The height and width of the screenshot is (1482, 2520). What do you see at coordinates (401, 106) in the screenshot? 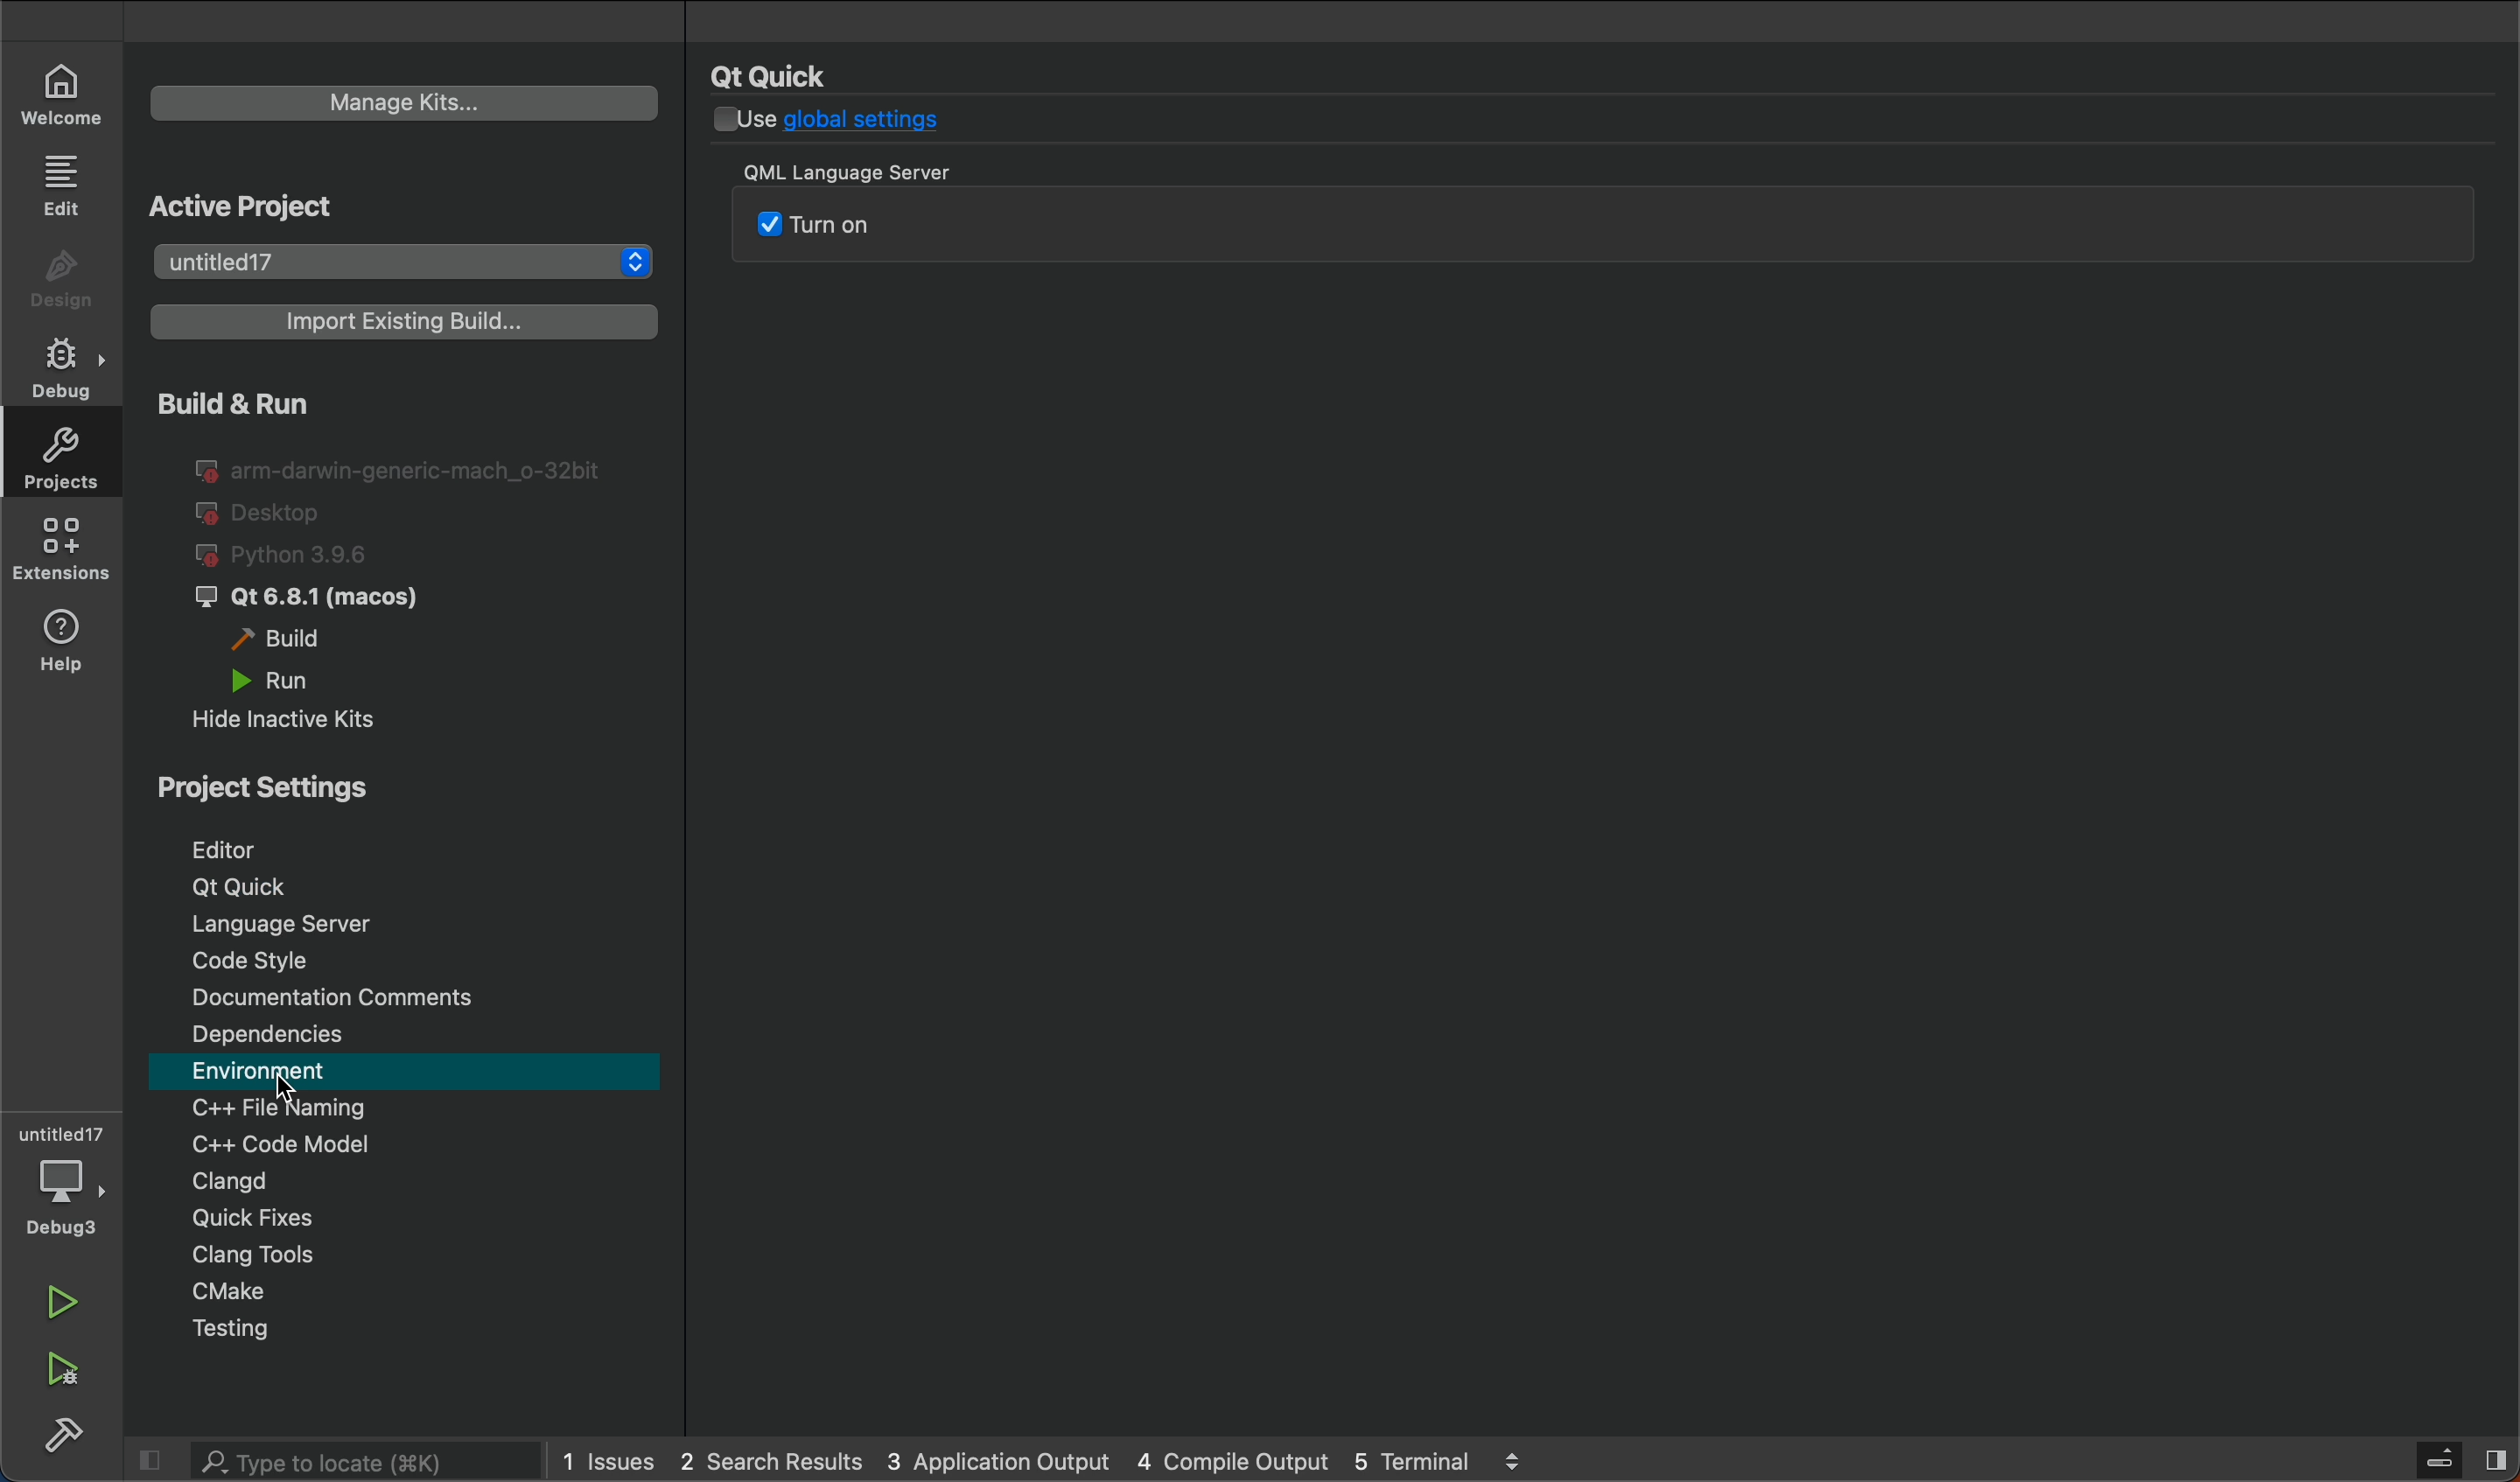
I see `kits` at bounding box center [401, 106].